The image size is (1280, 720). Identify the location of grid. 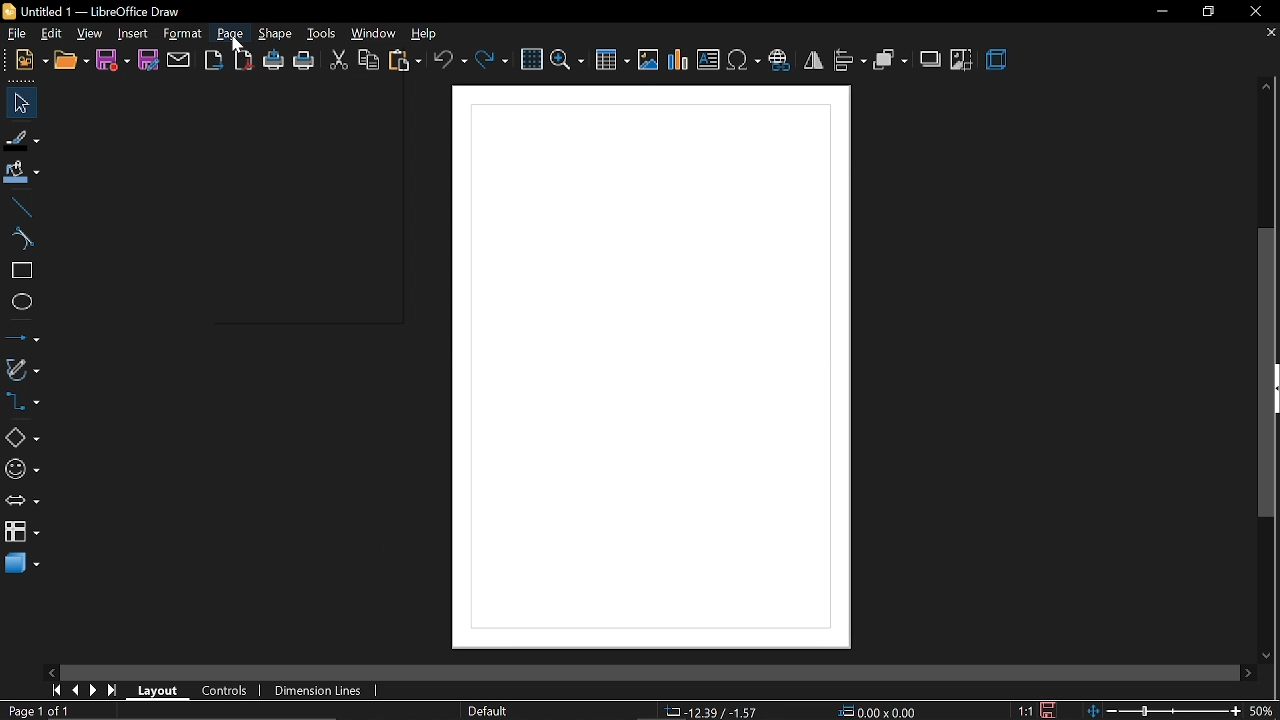
(530, 60).